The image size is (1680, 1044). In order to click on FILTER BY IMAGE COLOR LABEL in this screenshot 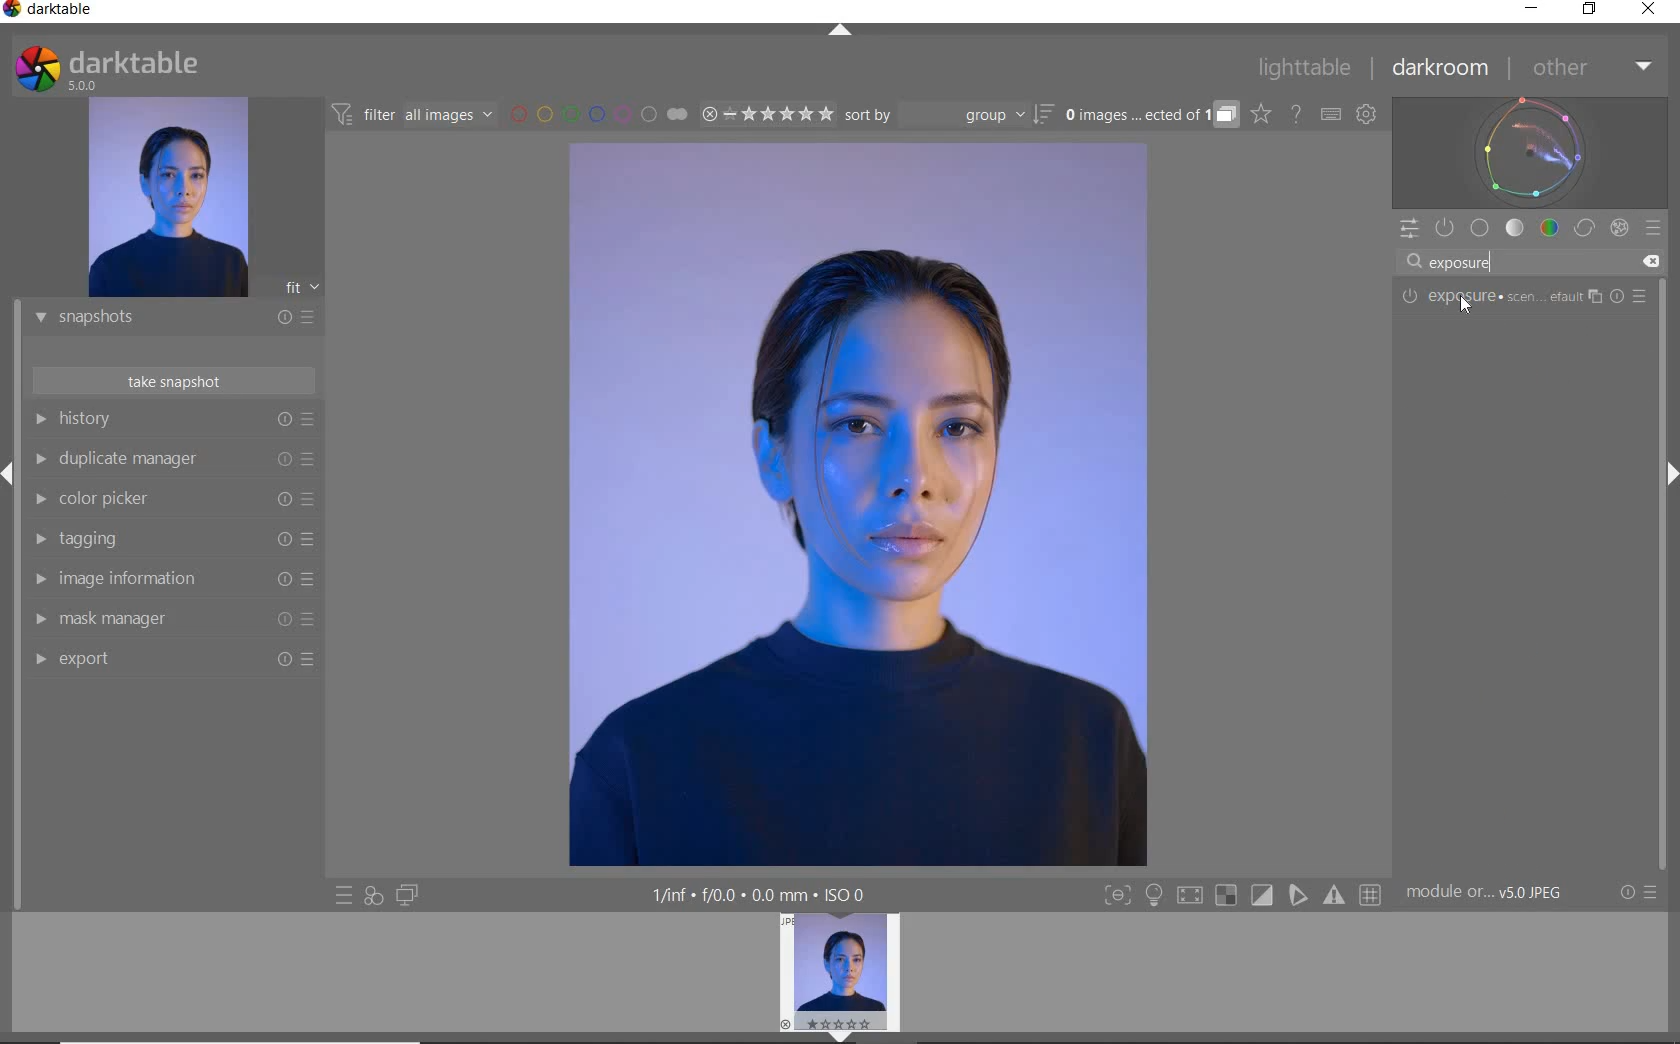, I will do `click(599, 113)`.